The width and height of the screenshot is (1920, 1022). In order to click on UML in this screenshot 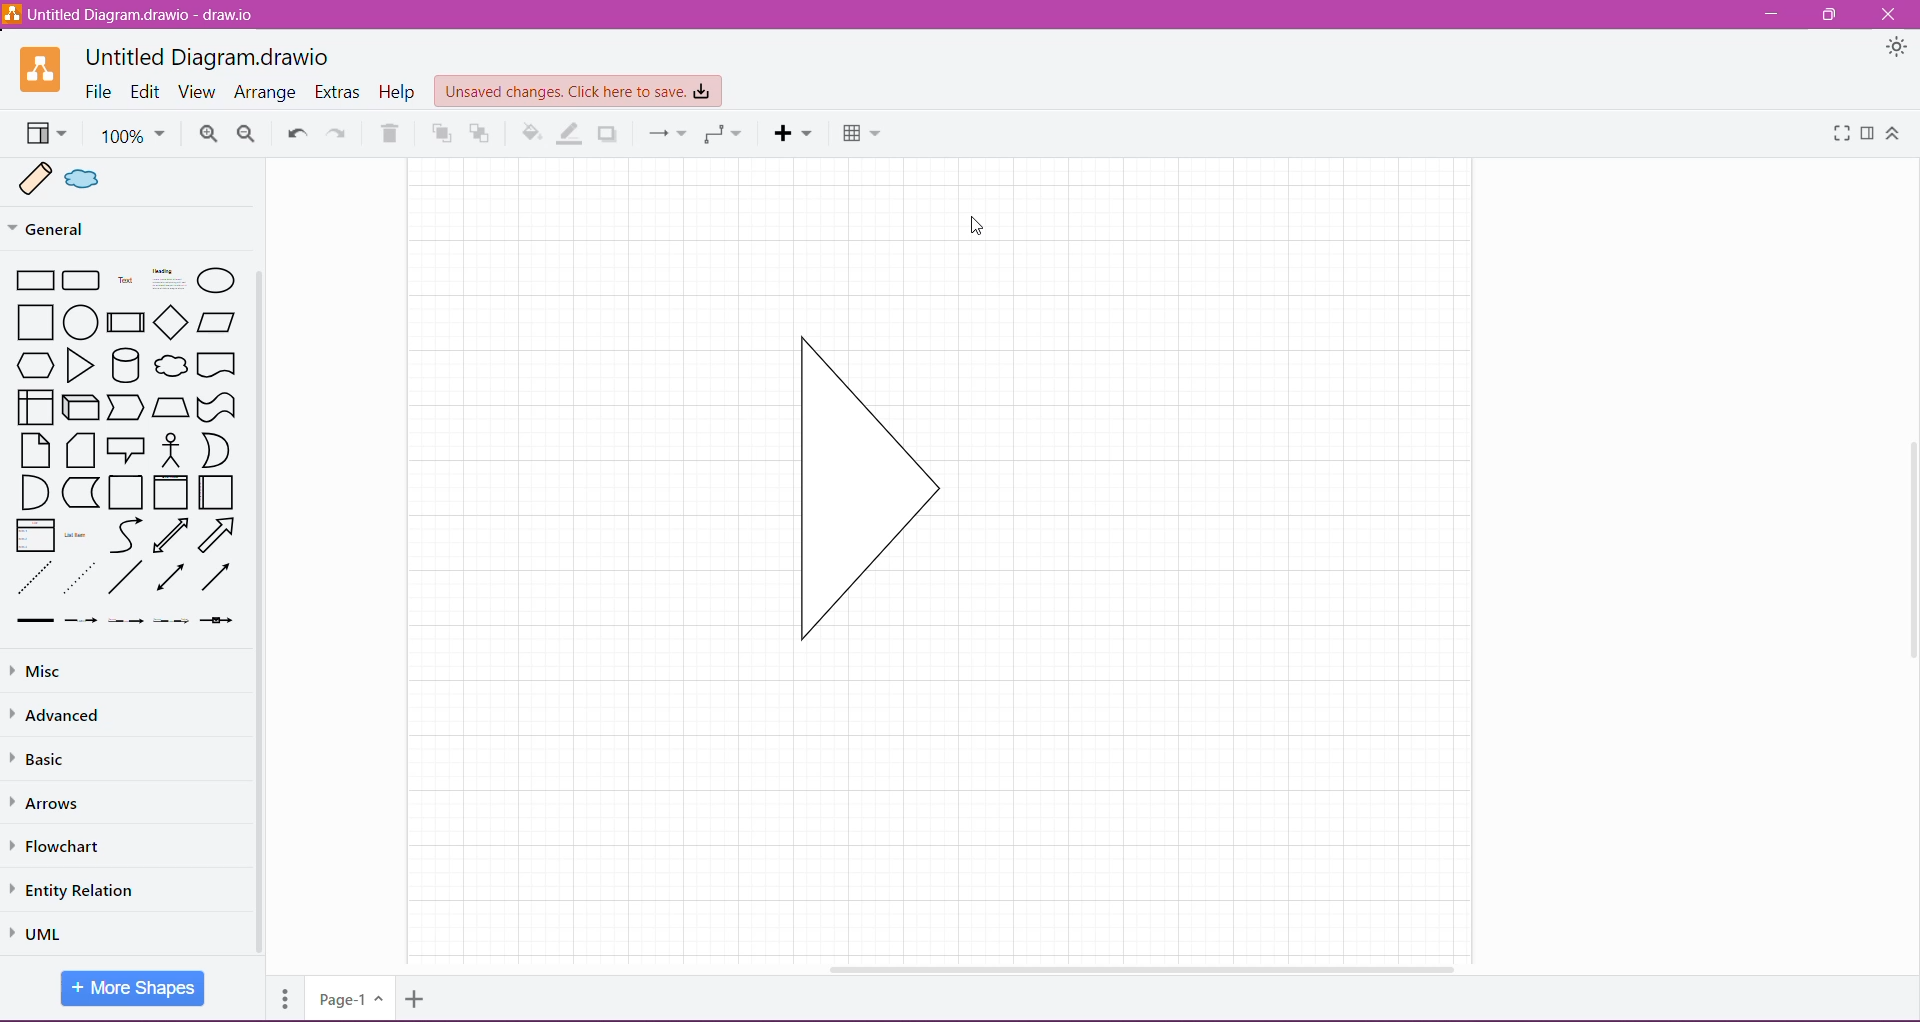, I will do `click(40, 931)`.